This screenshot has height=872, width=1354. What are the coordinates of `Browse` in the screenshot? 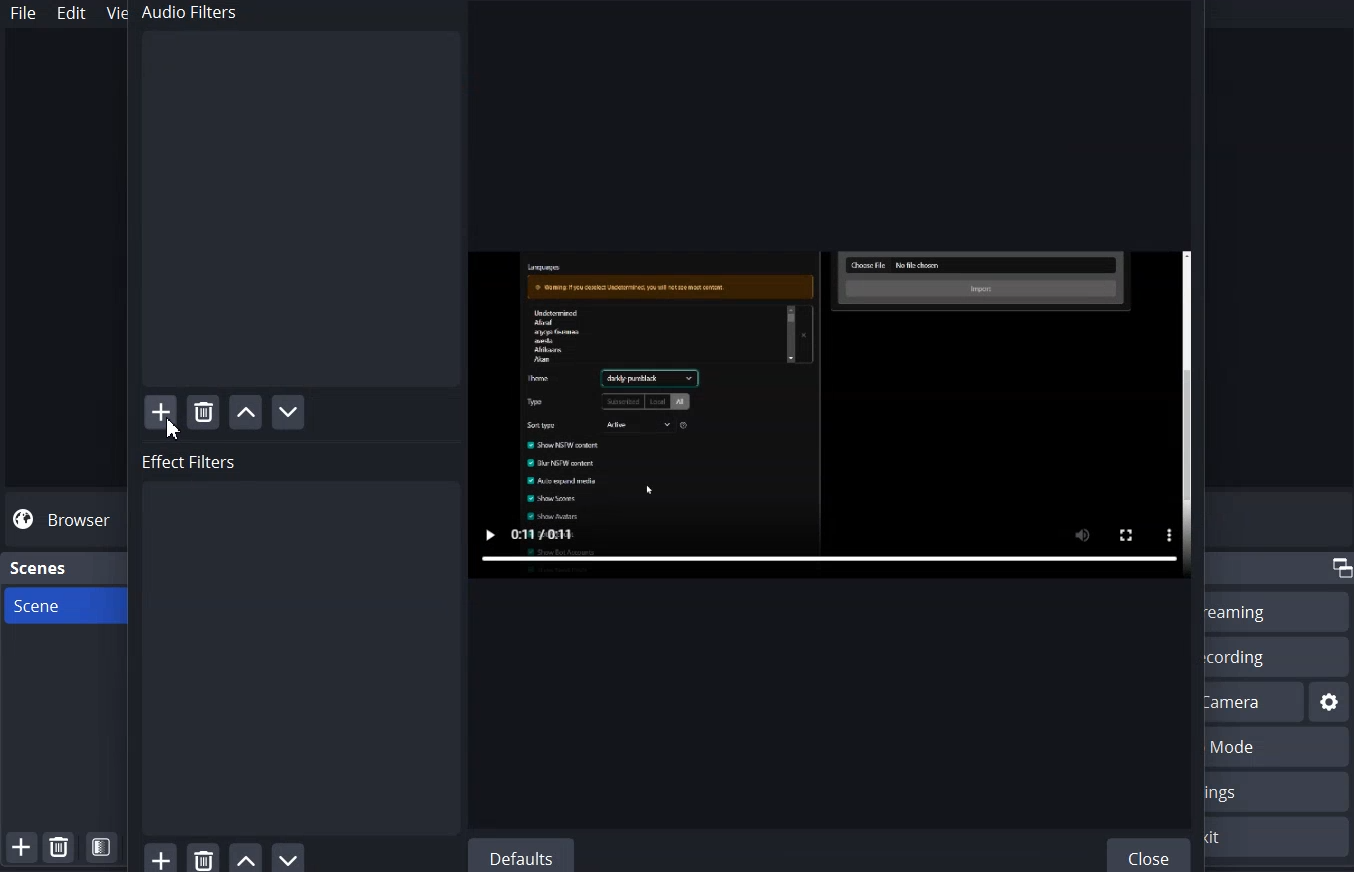 It's located at (64, 520).